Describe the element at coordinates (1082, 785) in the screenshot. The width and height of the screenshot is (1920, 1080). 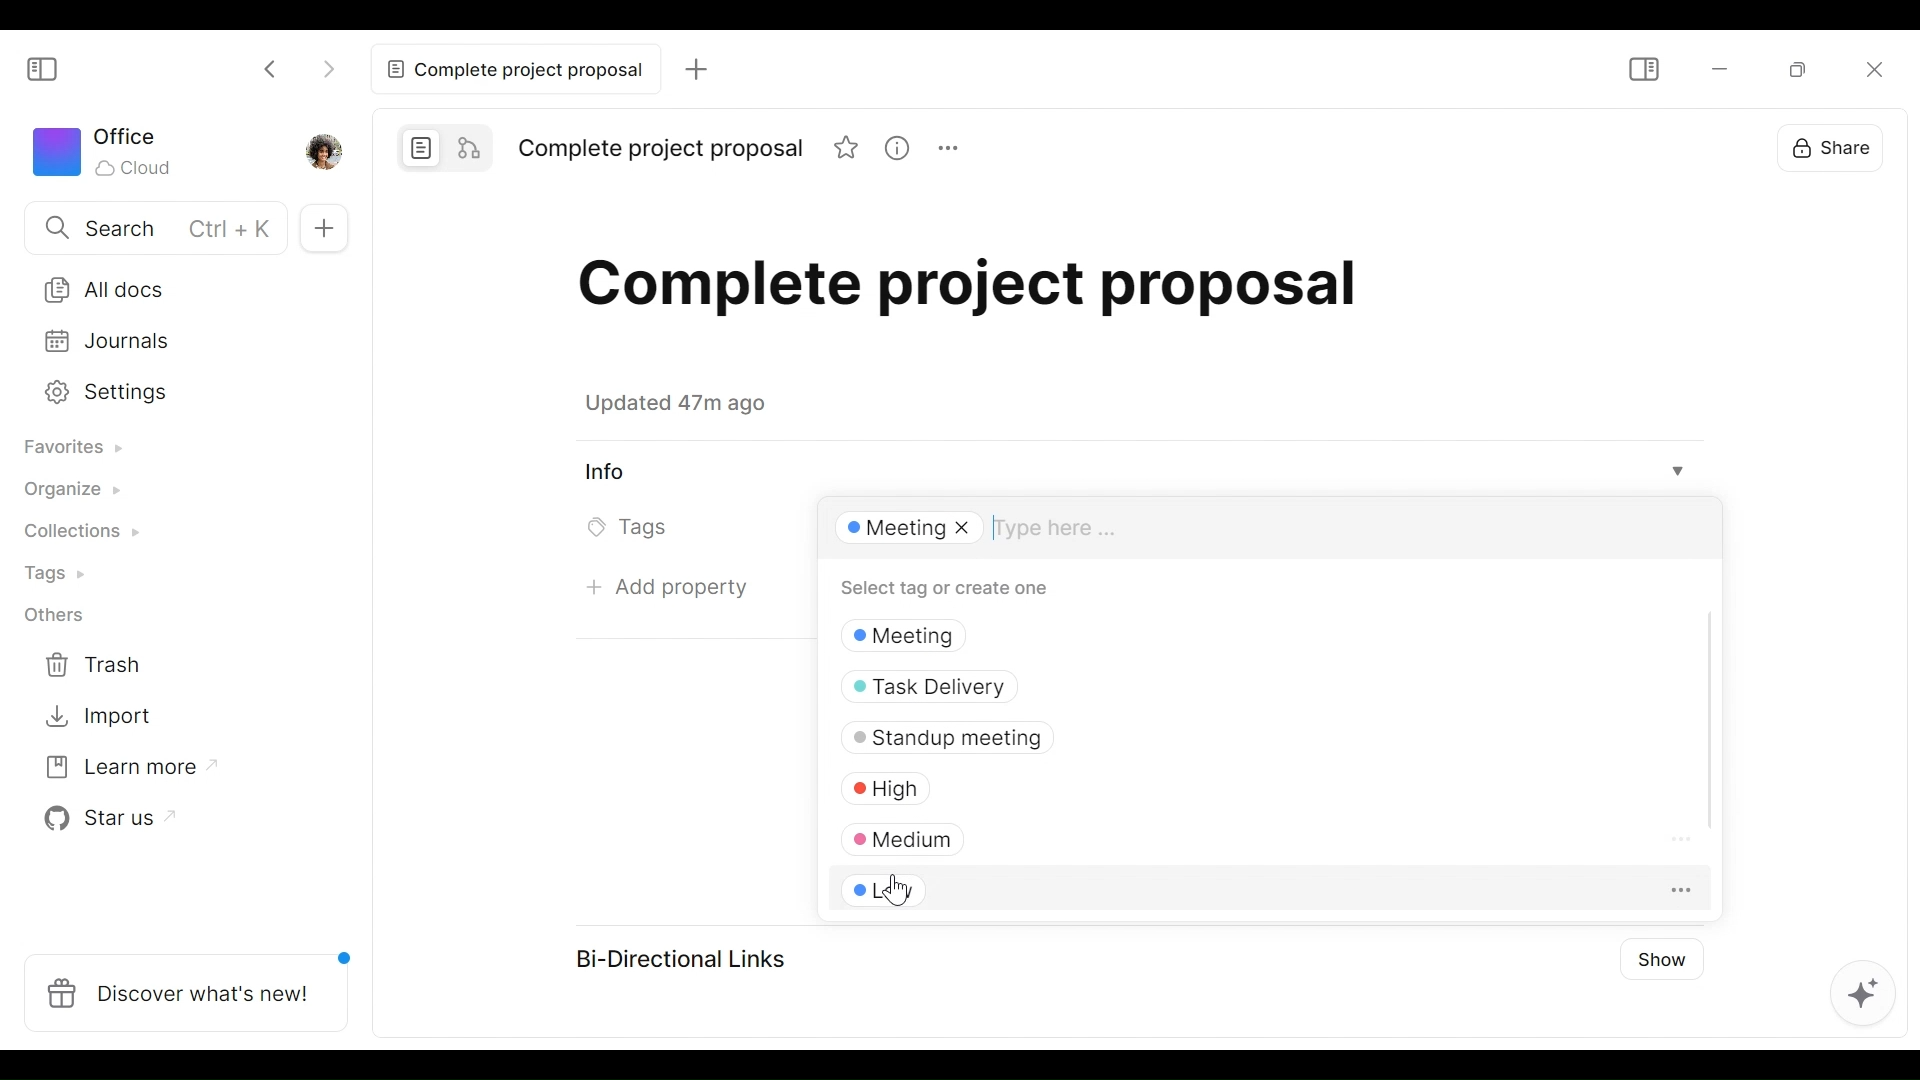
I see `High` at that location.